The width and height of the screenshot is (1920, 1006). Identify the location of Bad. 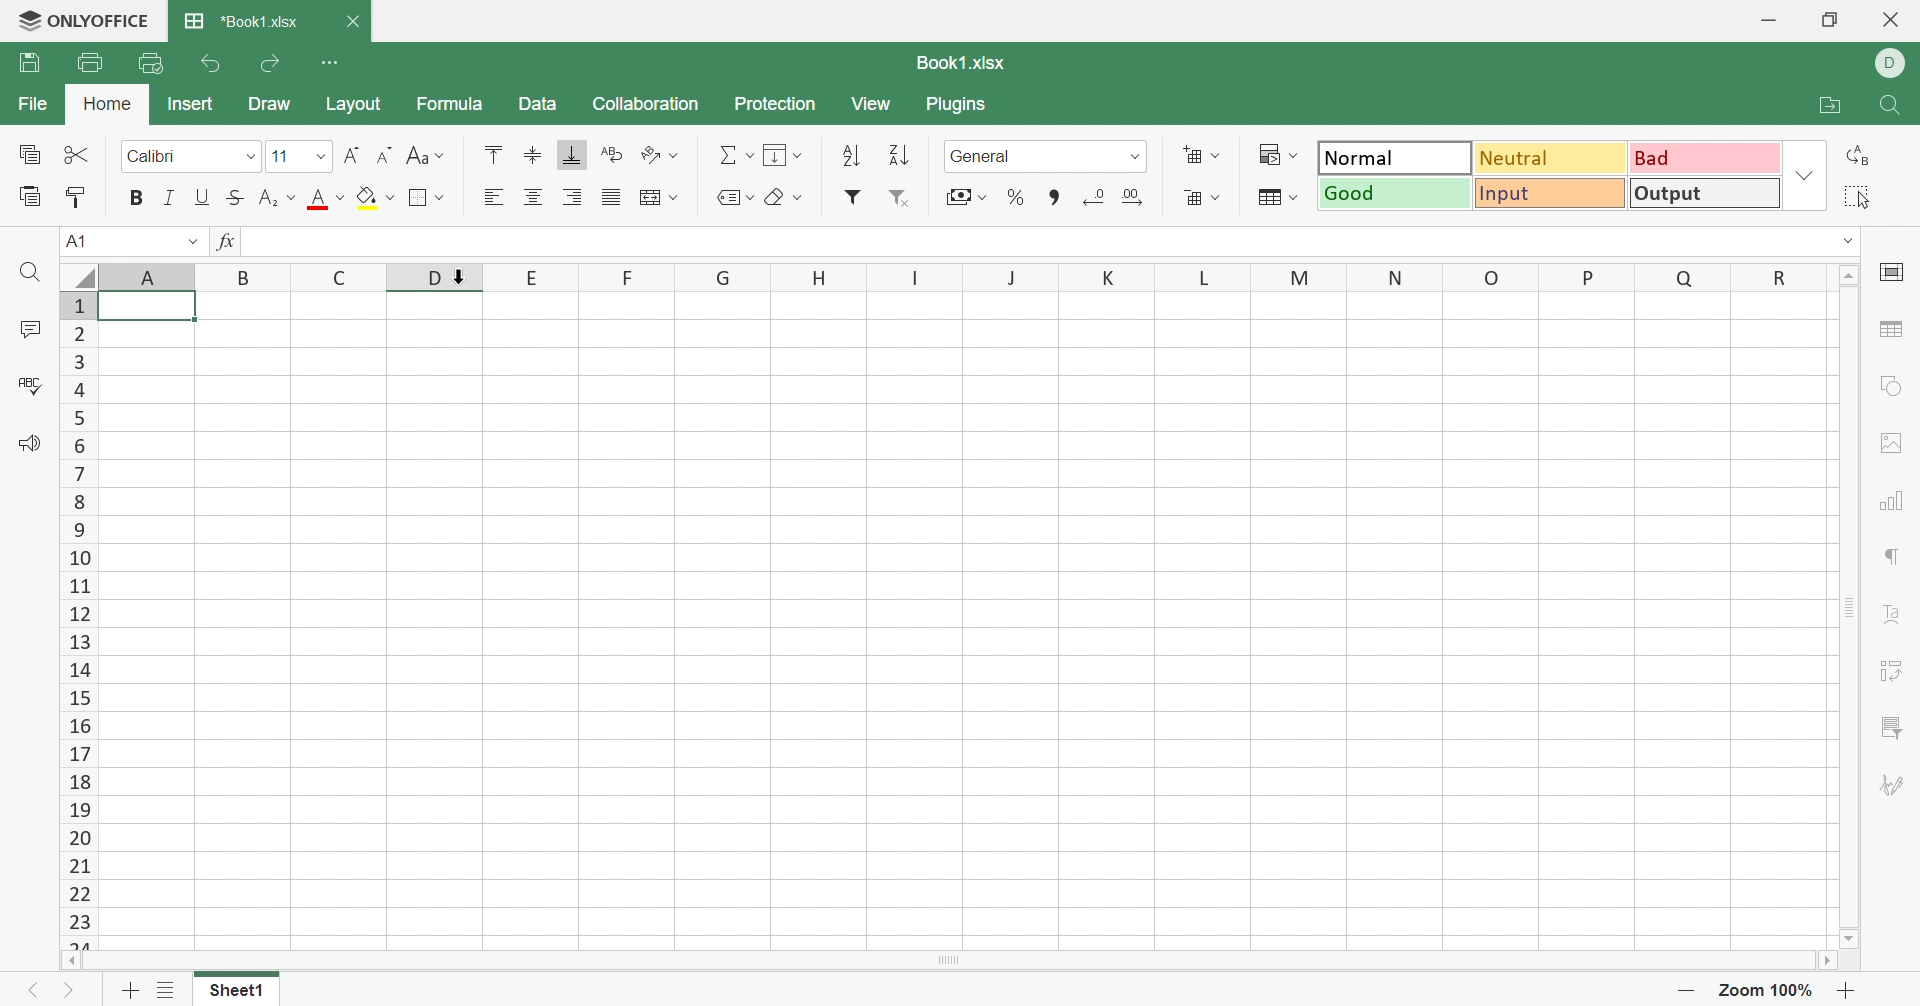
(1709, 159).